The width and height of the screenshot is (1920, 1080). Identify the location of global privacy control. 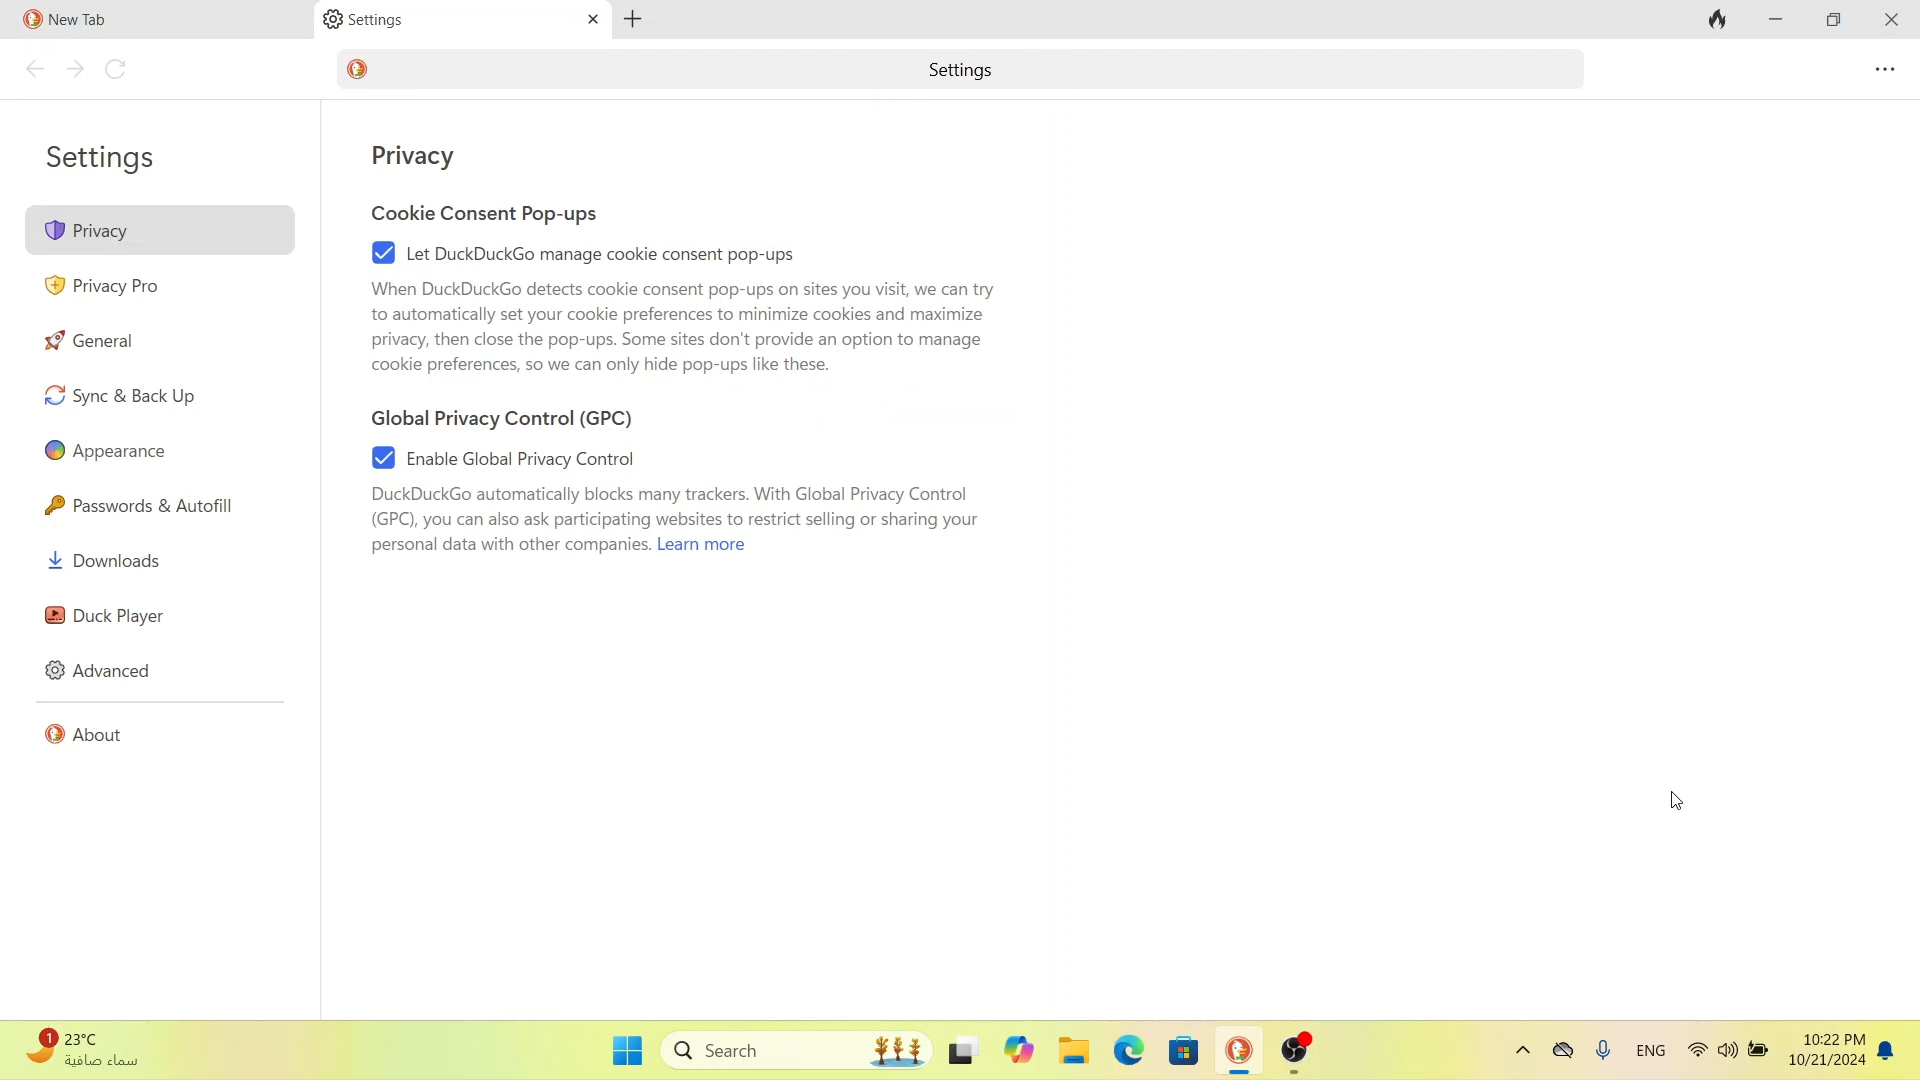
(524, 416).